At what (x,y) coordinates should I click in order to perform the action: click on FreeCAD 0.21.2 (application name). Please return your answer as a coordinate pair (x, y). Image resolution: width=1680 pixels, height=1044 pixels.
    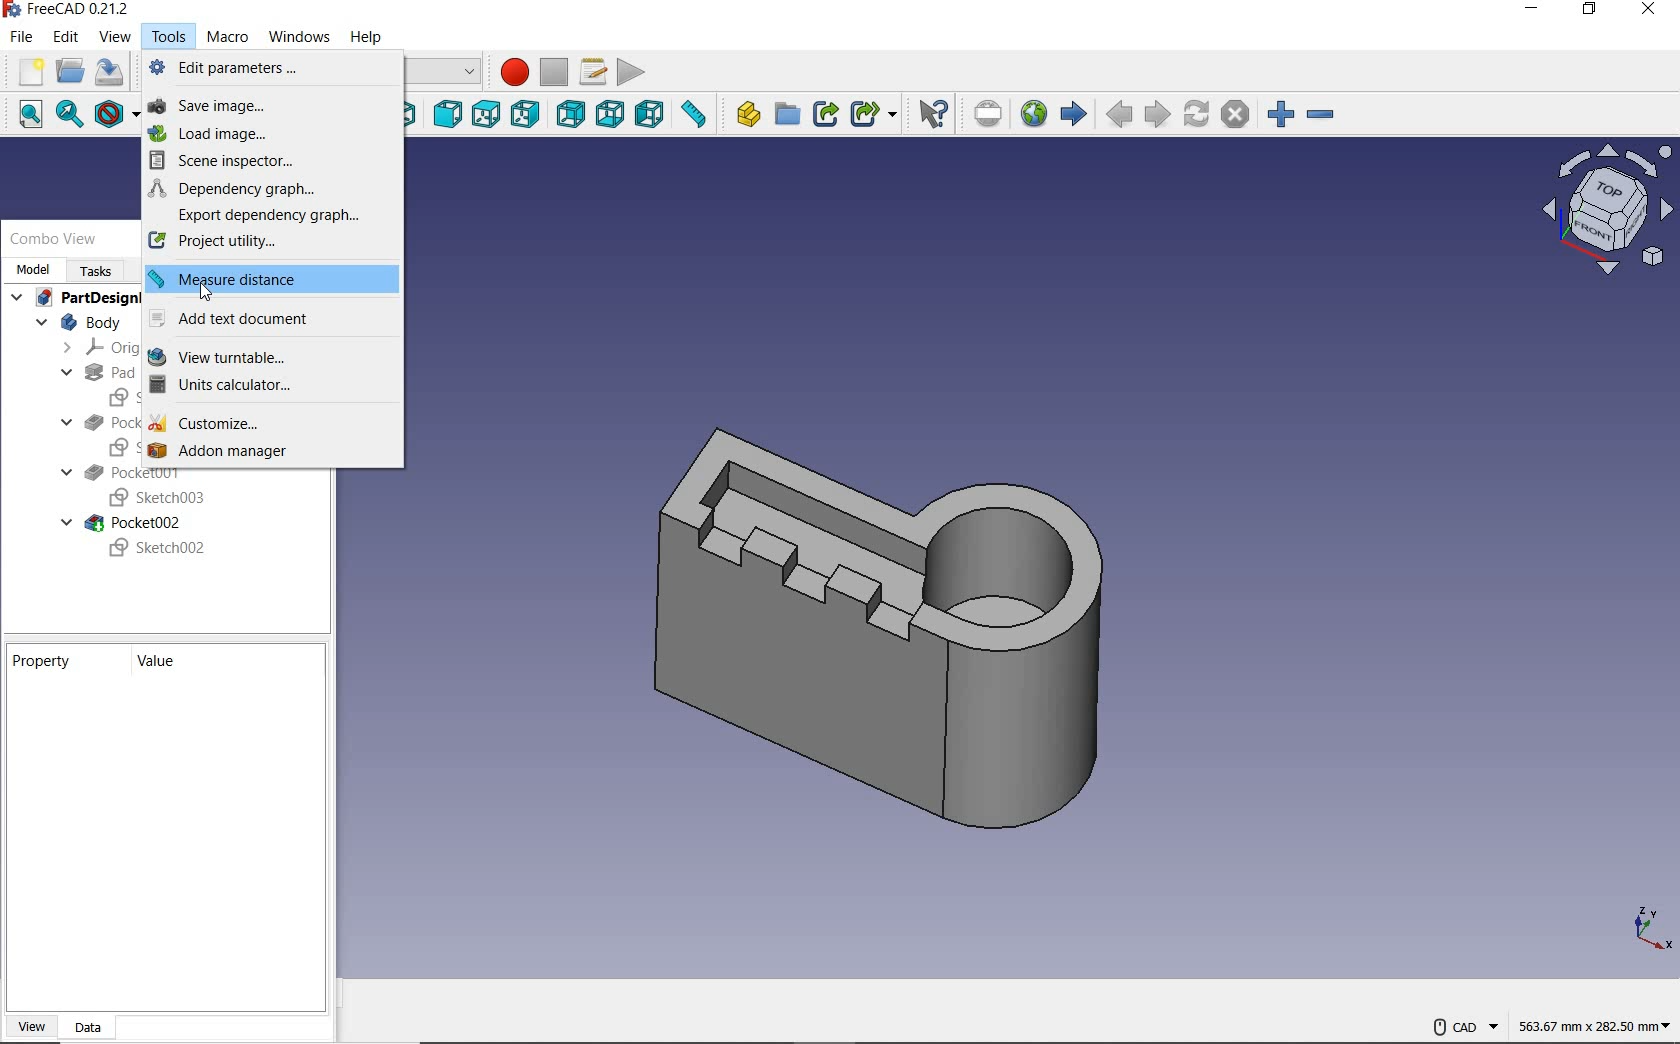
    Looking at the image, I should click on (69, 11).